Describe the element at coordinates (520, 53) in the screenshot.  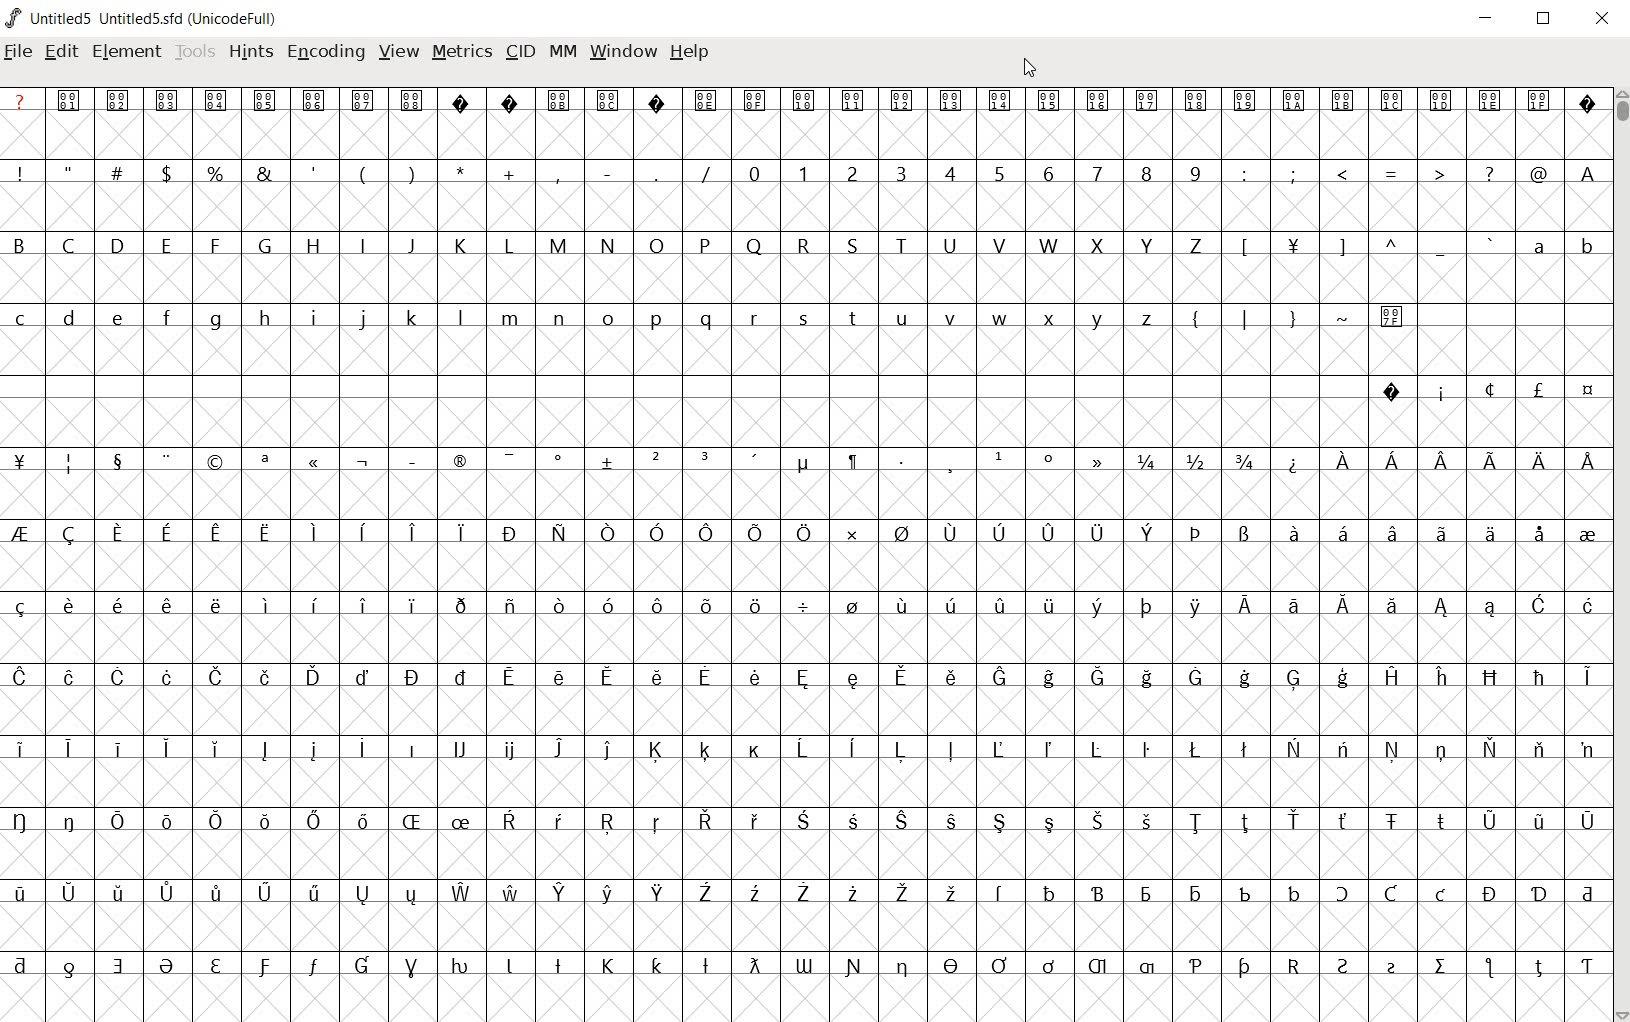
I see `CID` at that location.